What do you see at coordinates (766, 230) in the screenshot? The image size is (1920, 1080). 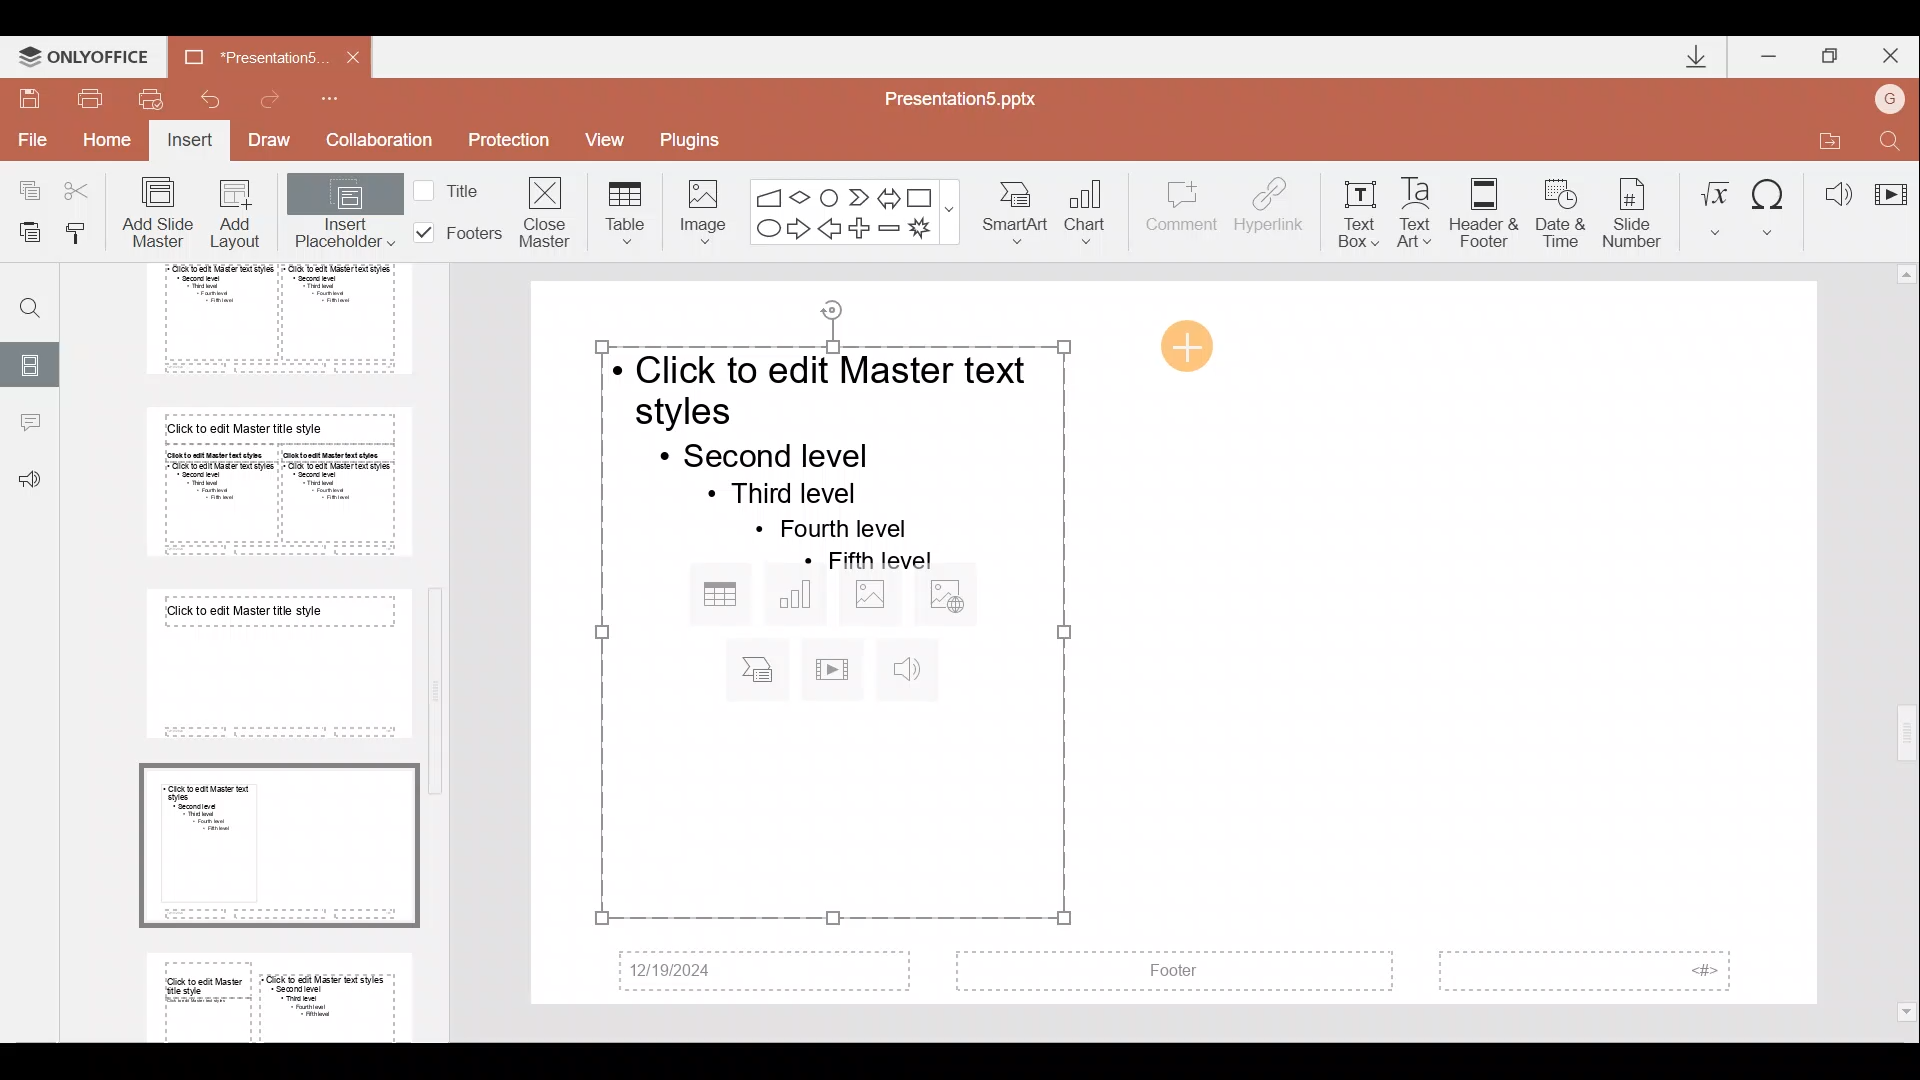 I see `Ellipse` at bounding box center [766, 230].